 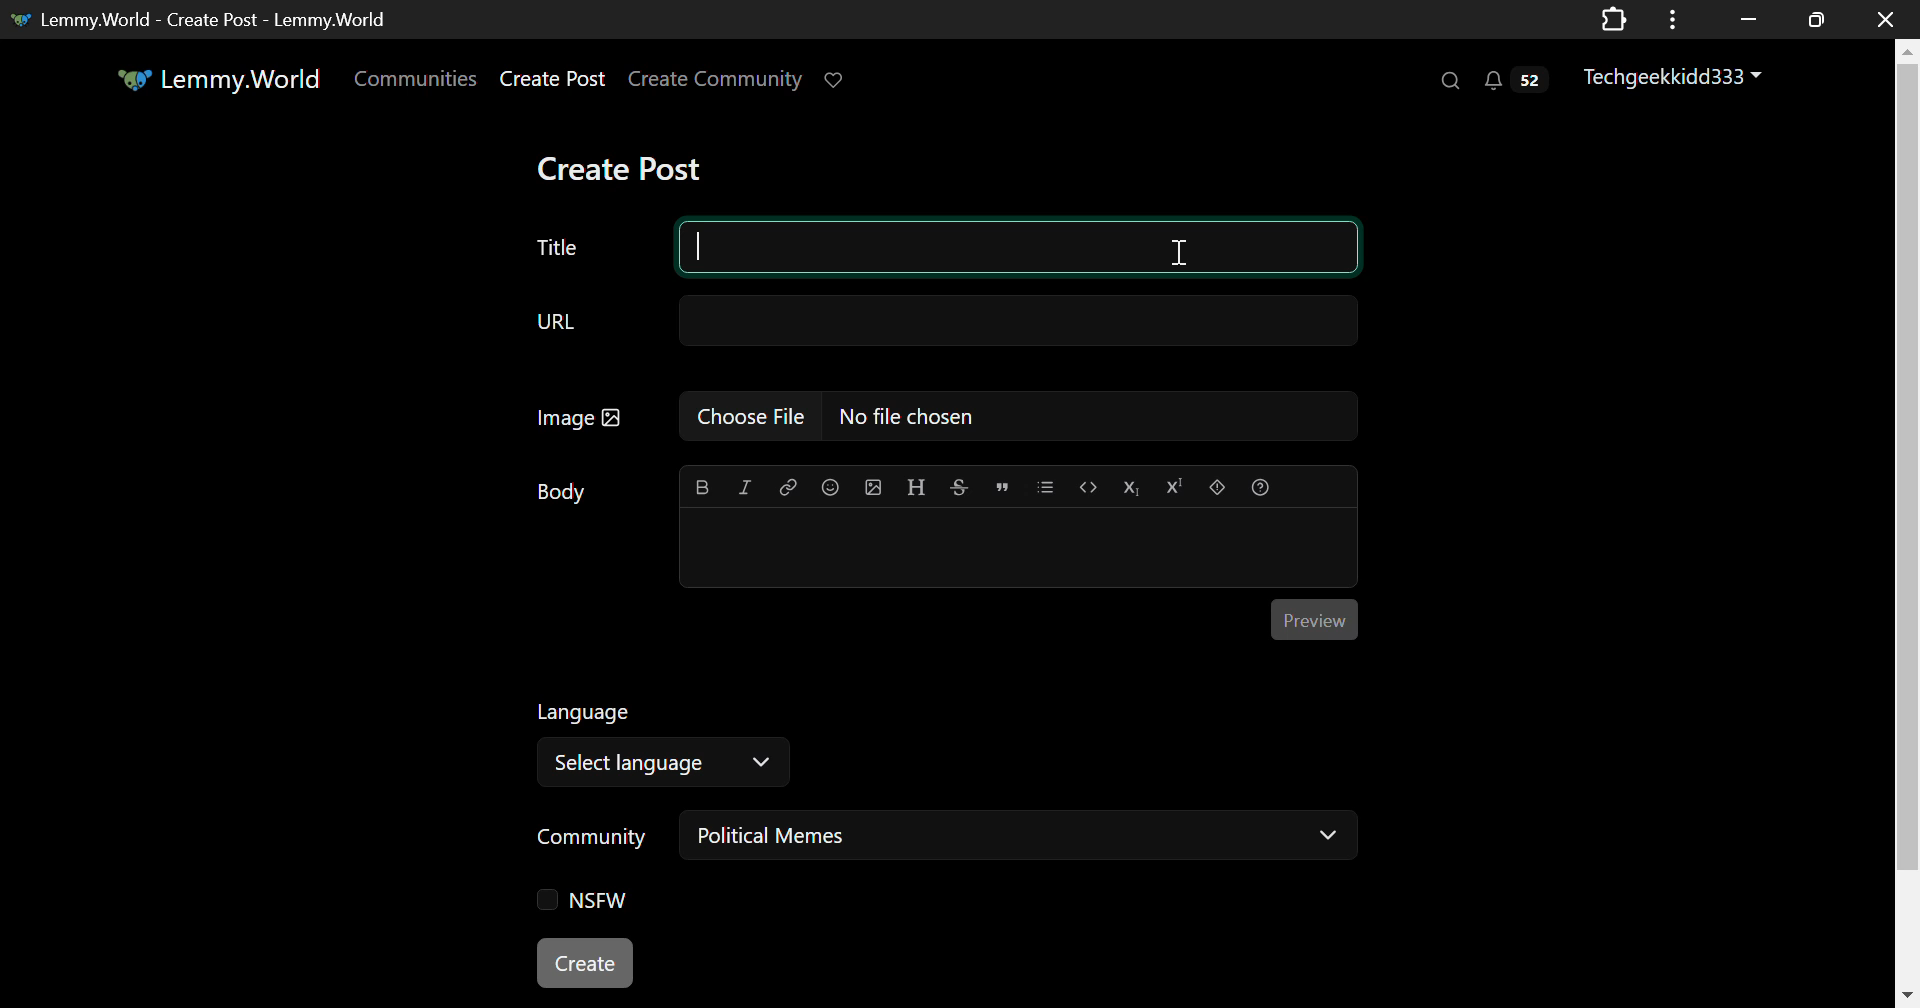 What do you see at coordinates (949, 839) in the screenshot?
I see `Community: Political Memes` at bounding box center [949, 839].